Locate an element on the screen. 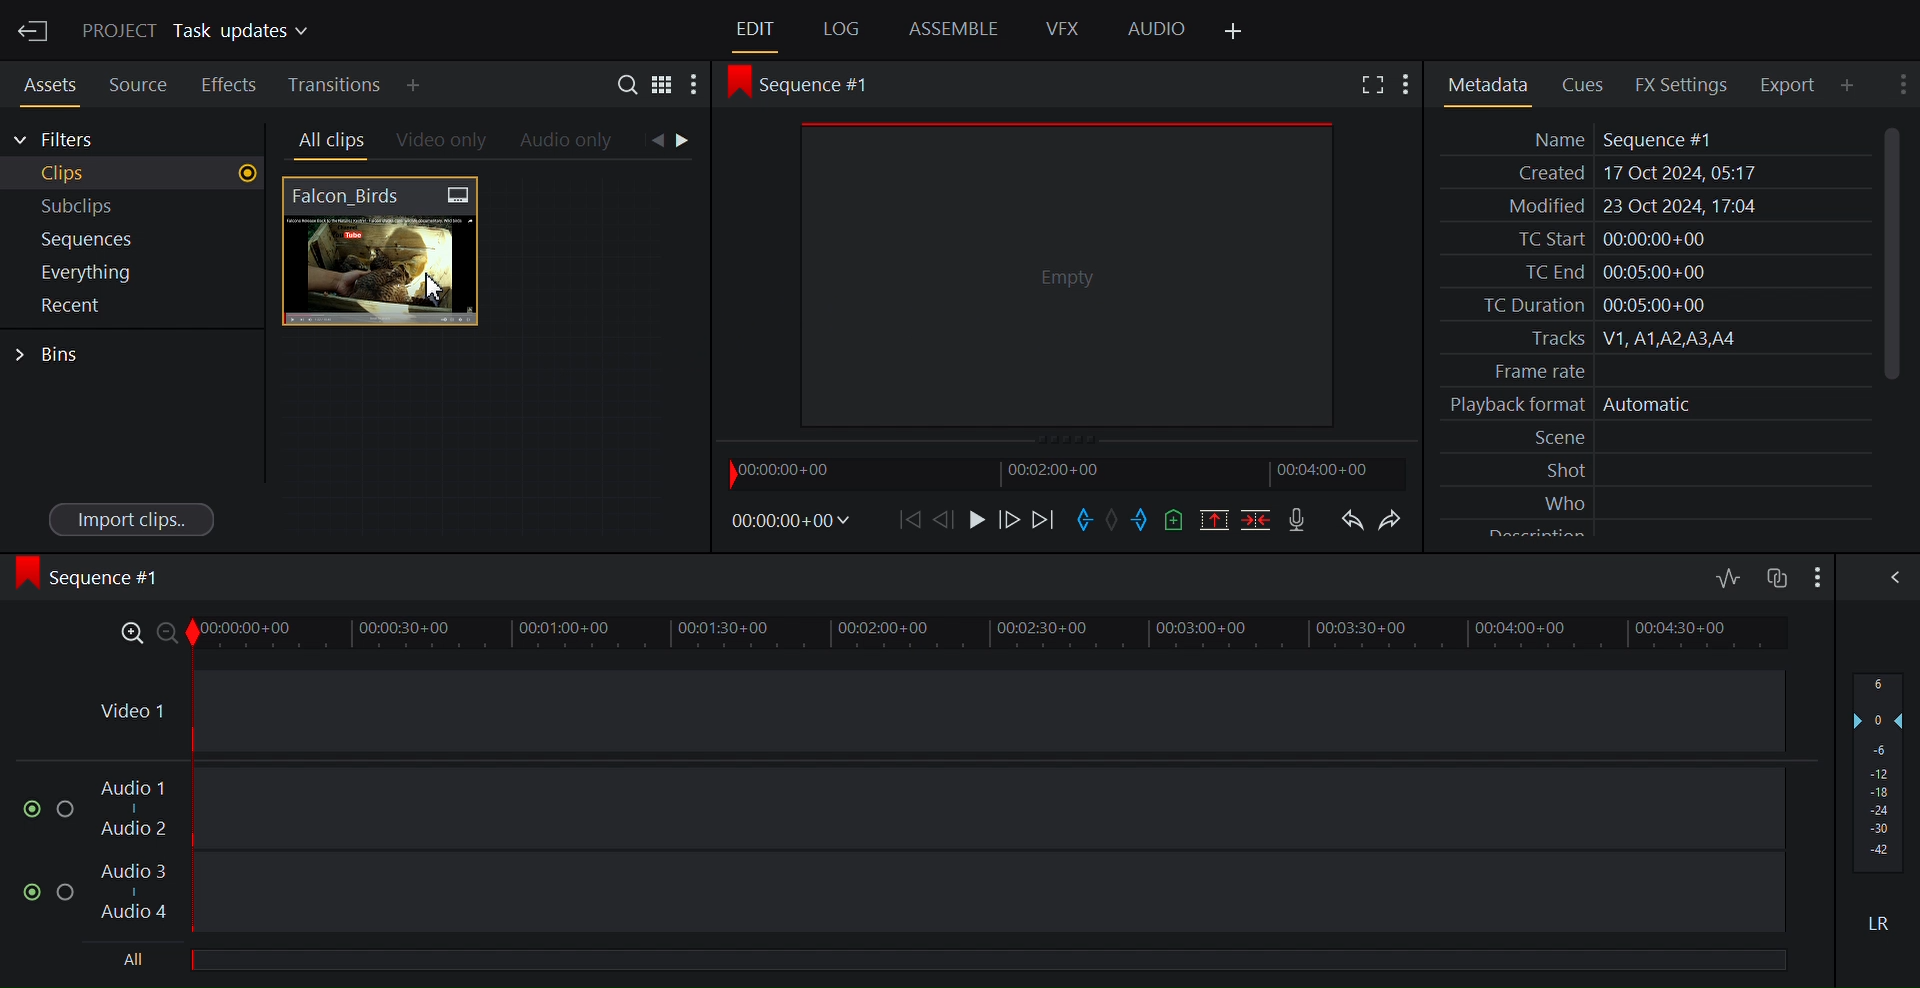  Audio is located at coordinates (1157, 30).